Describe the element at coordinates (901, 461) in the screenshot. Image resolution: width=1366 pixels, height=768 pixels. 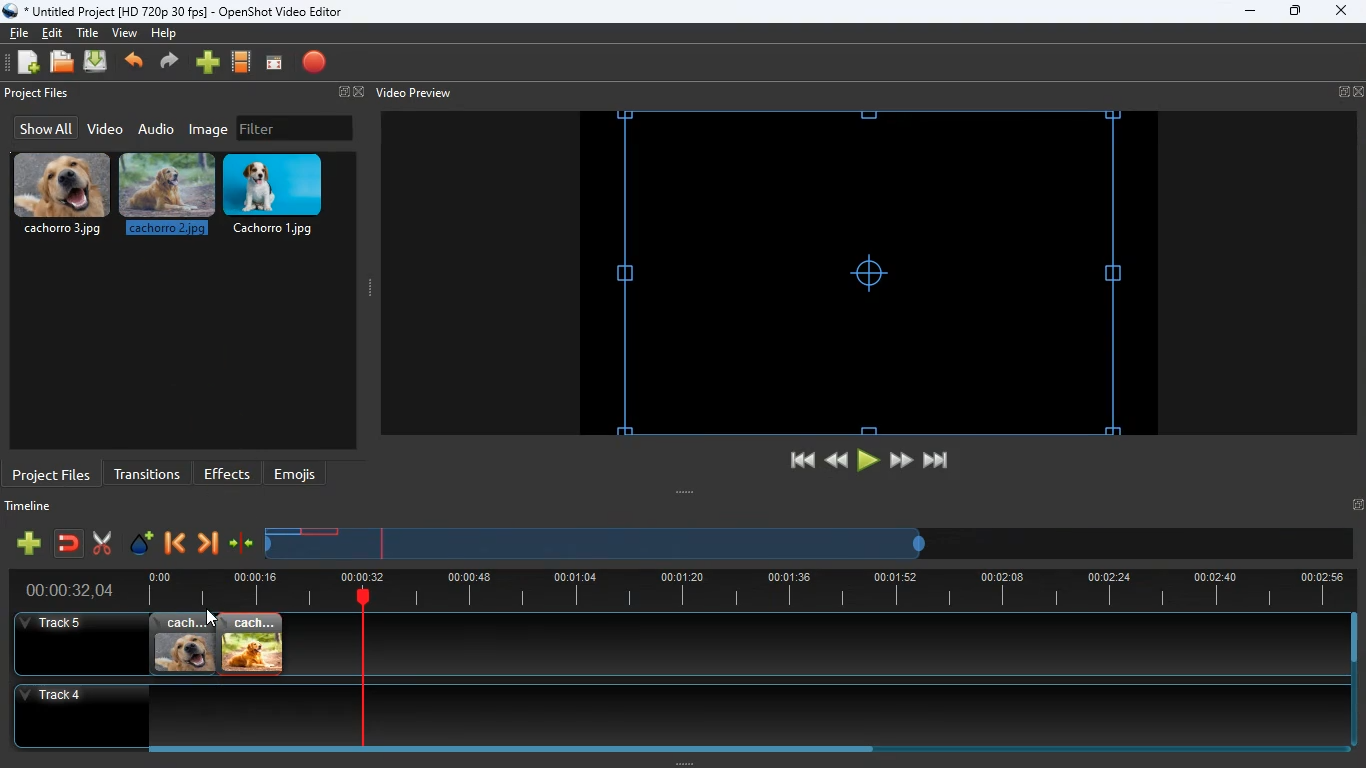
I see `forward` at that location.